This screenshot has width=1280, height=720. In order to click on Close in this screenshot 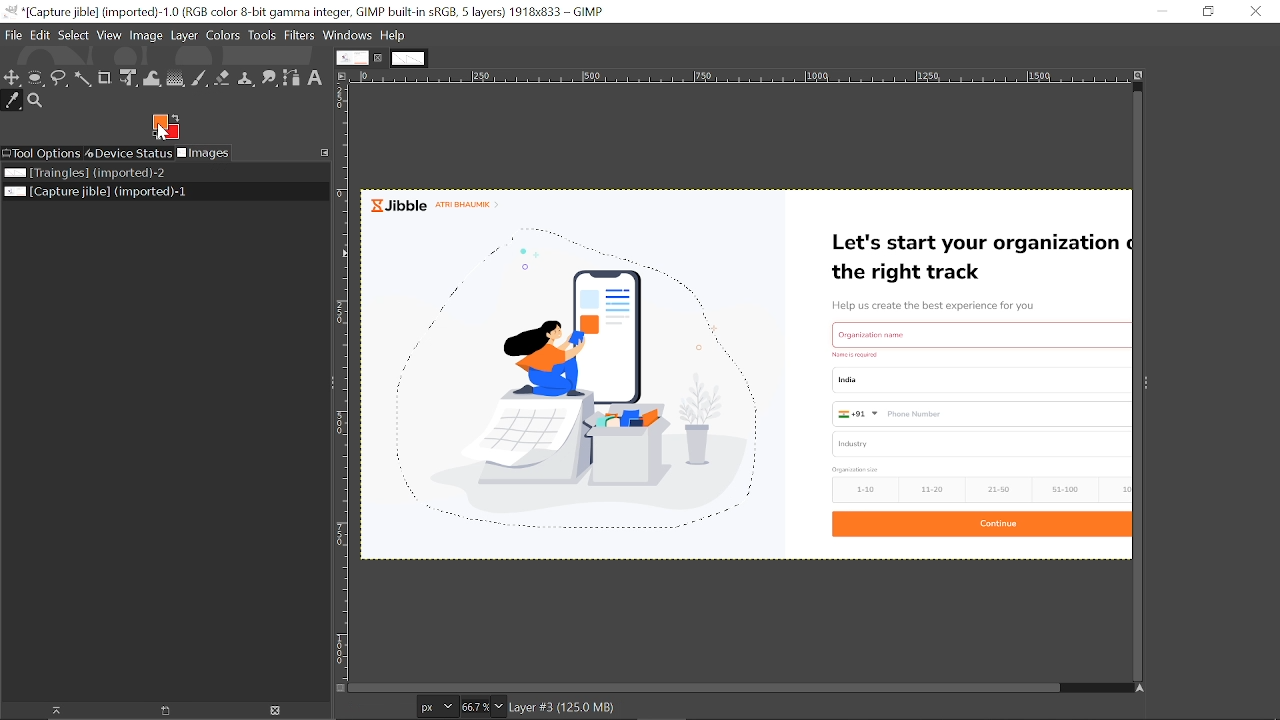, I will do `click(1256, 12)`.